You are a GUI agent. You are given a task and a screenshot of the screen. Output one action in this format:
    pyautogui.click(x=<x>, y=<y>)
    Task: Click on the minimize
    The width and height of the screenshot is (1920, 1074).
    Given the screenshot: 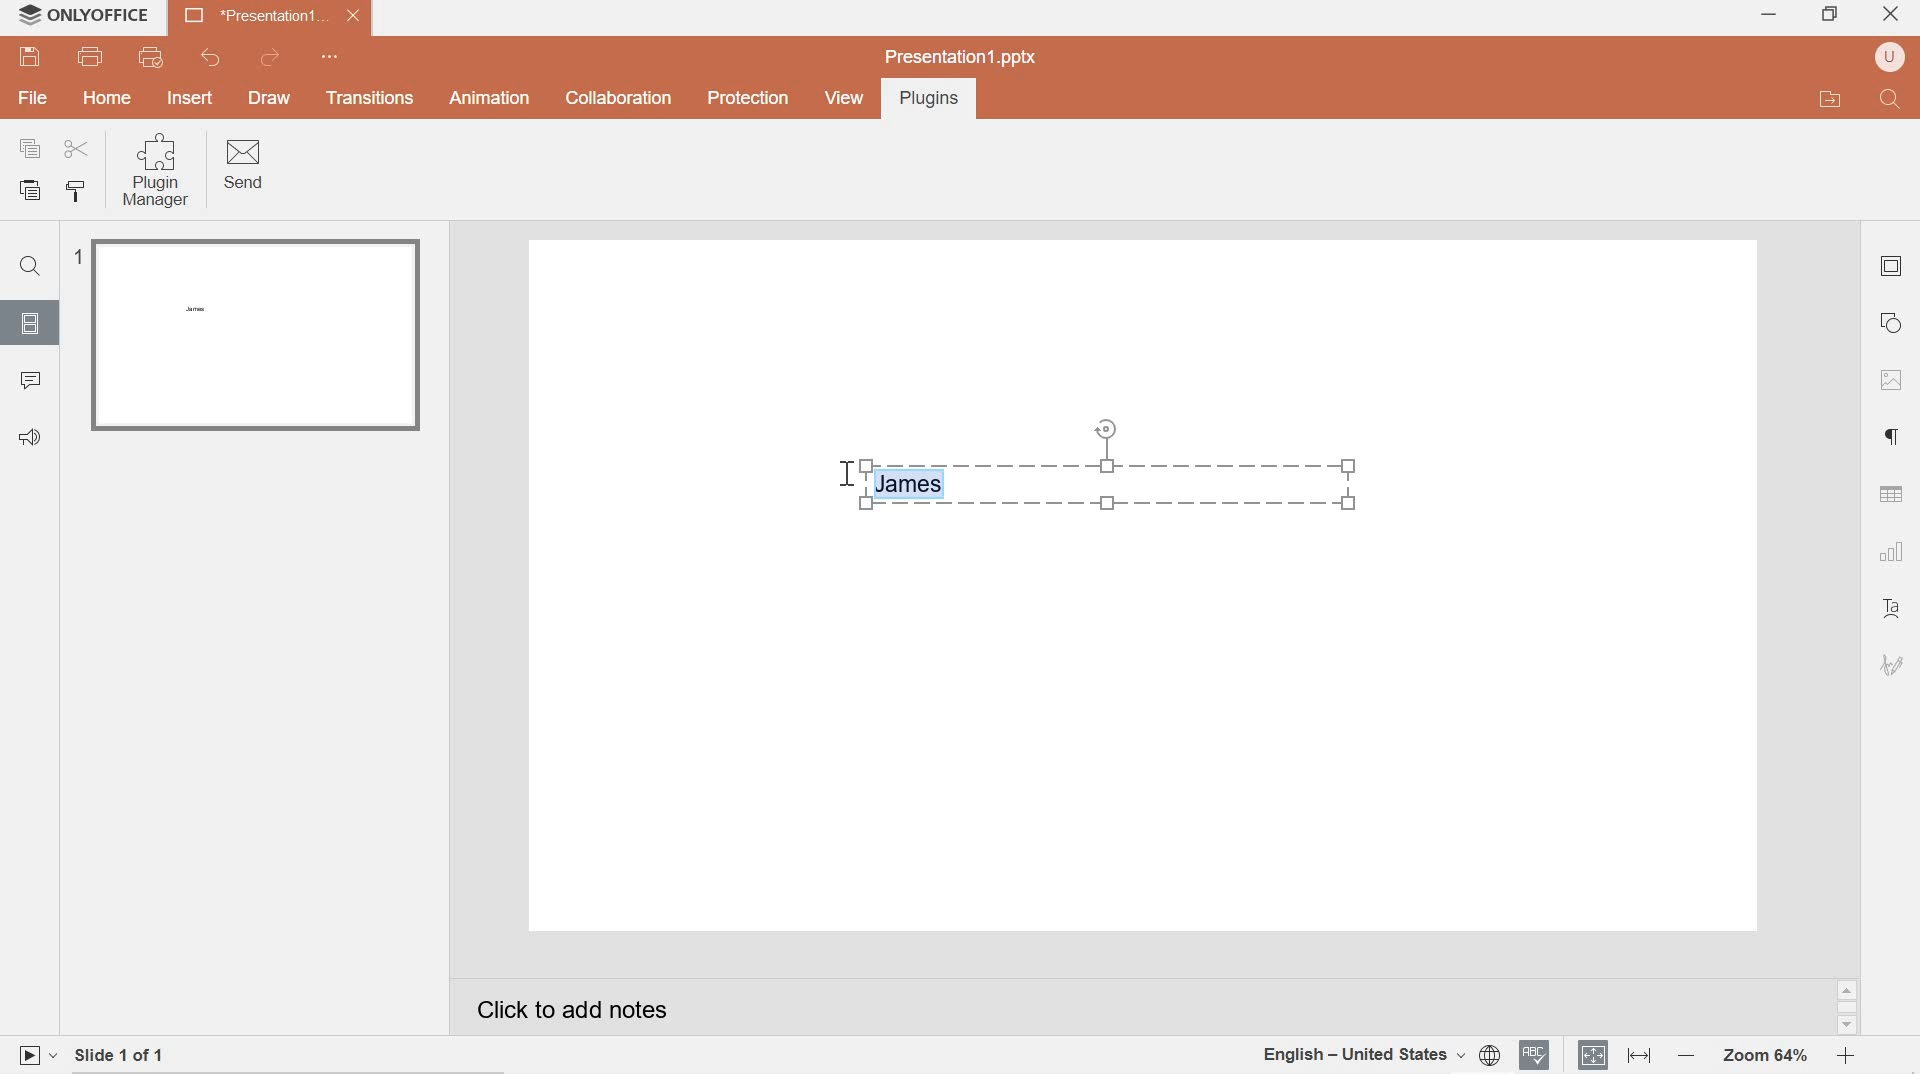 What is the action you would take?
    pyautogui.click(x=1769, y=16)
    